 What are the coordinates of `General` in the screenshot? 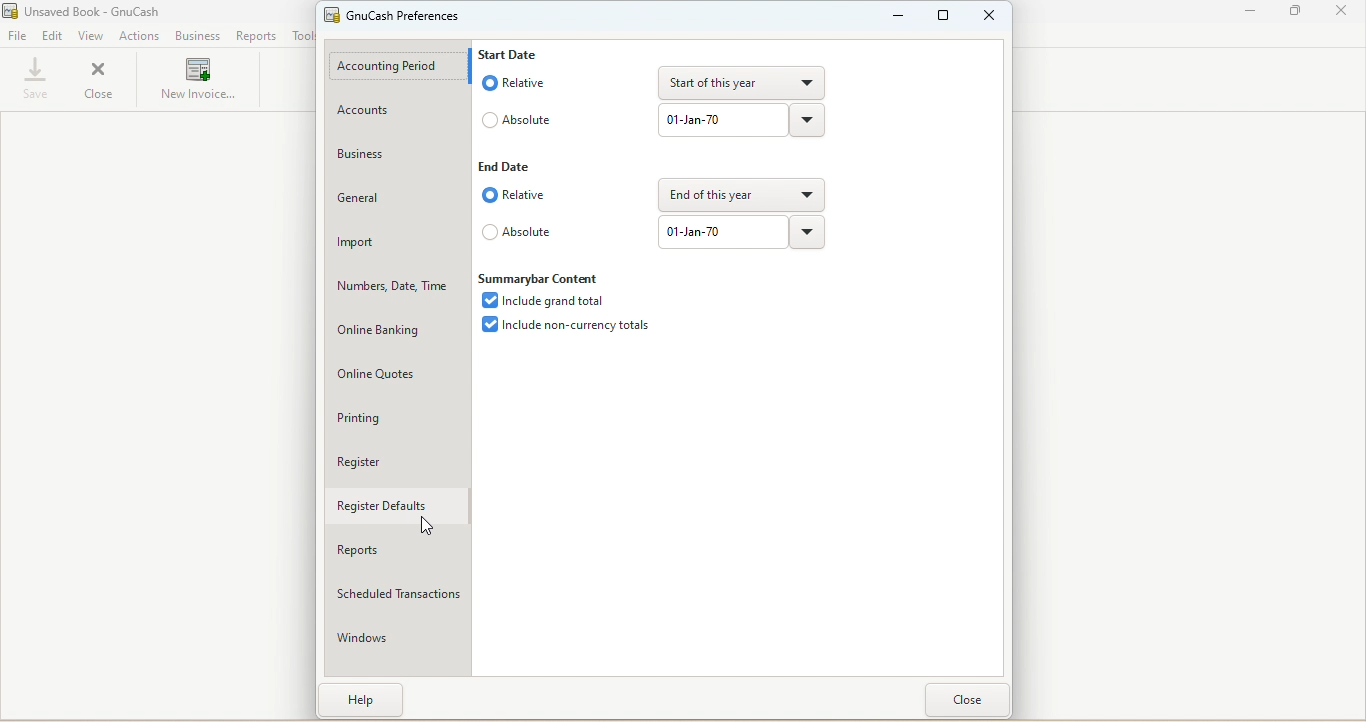 It's located at (398, 199).